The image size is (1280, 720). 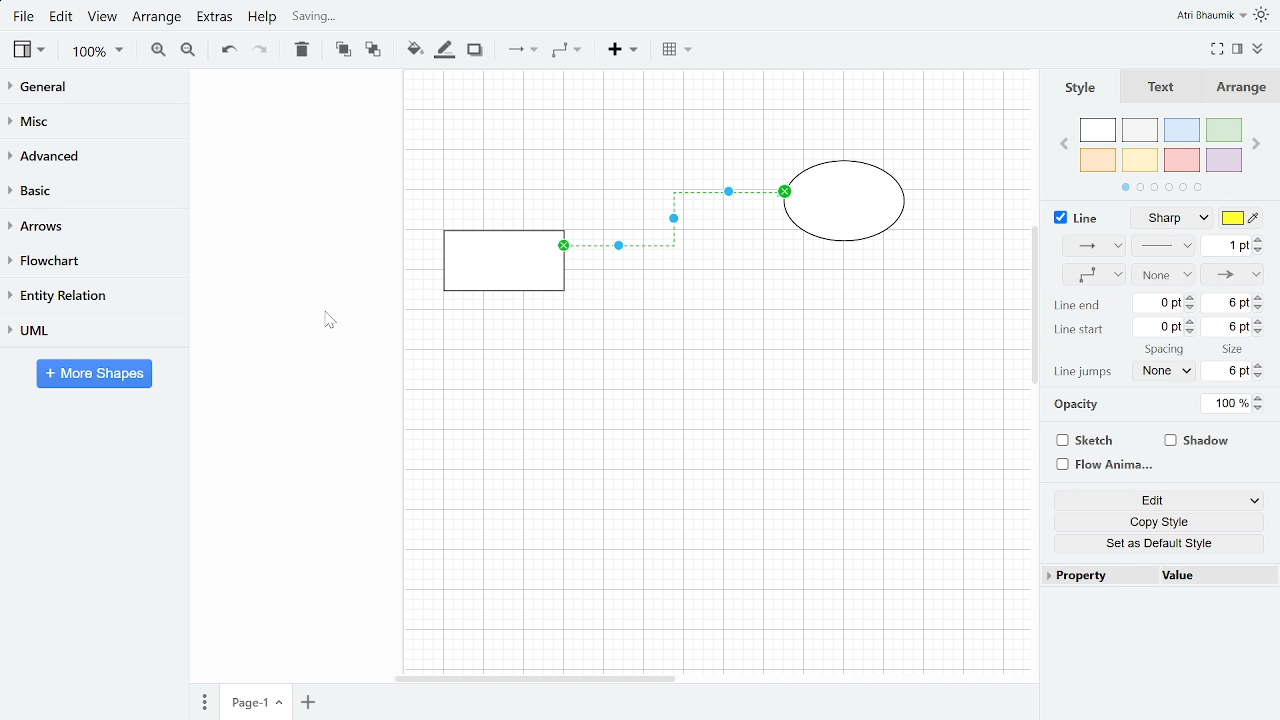 What do you see at coordinates (1262, 410) in the screenshot?
I see `Decrease opacity` at bounding box center [1262, 410].